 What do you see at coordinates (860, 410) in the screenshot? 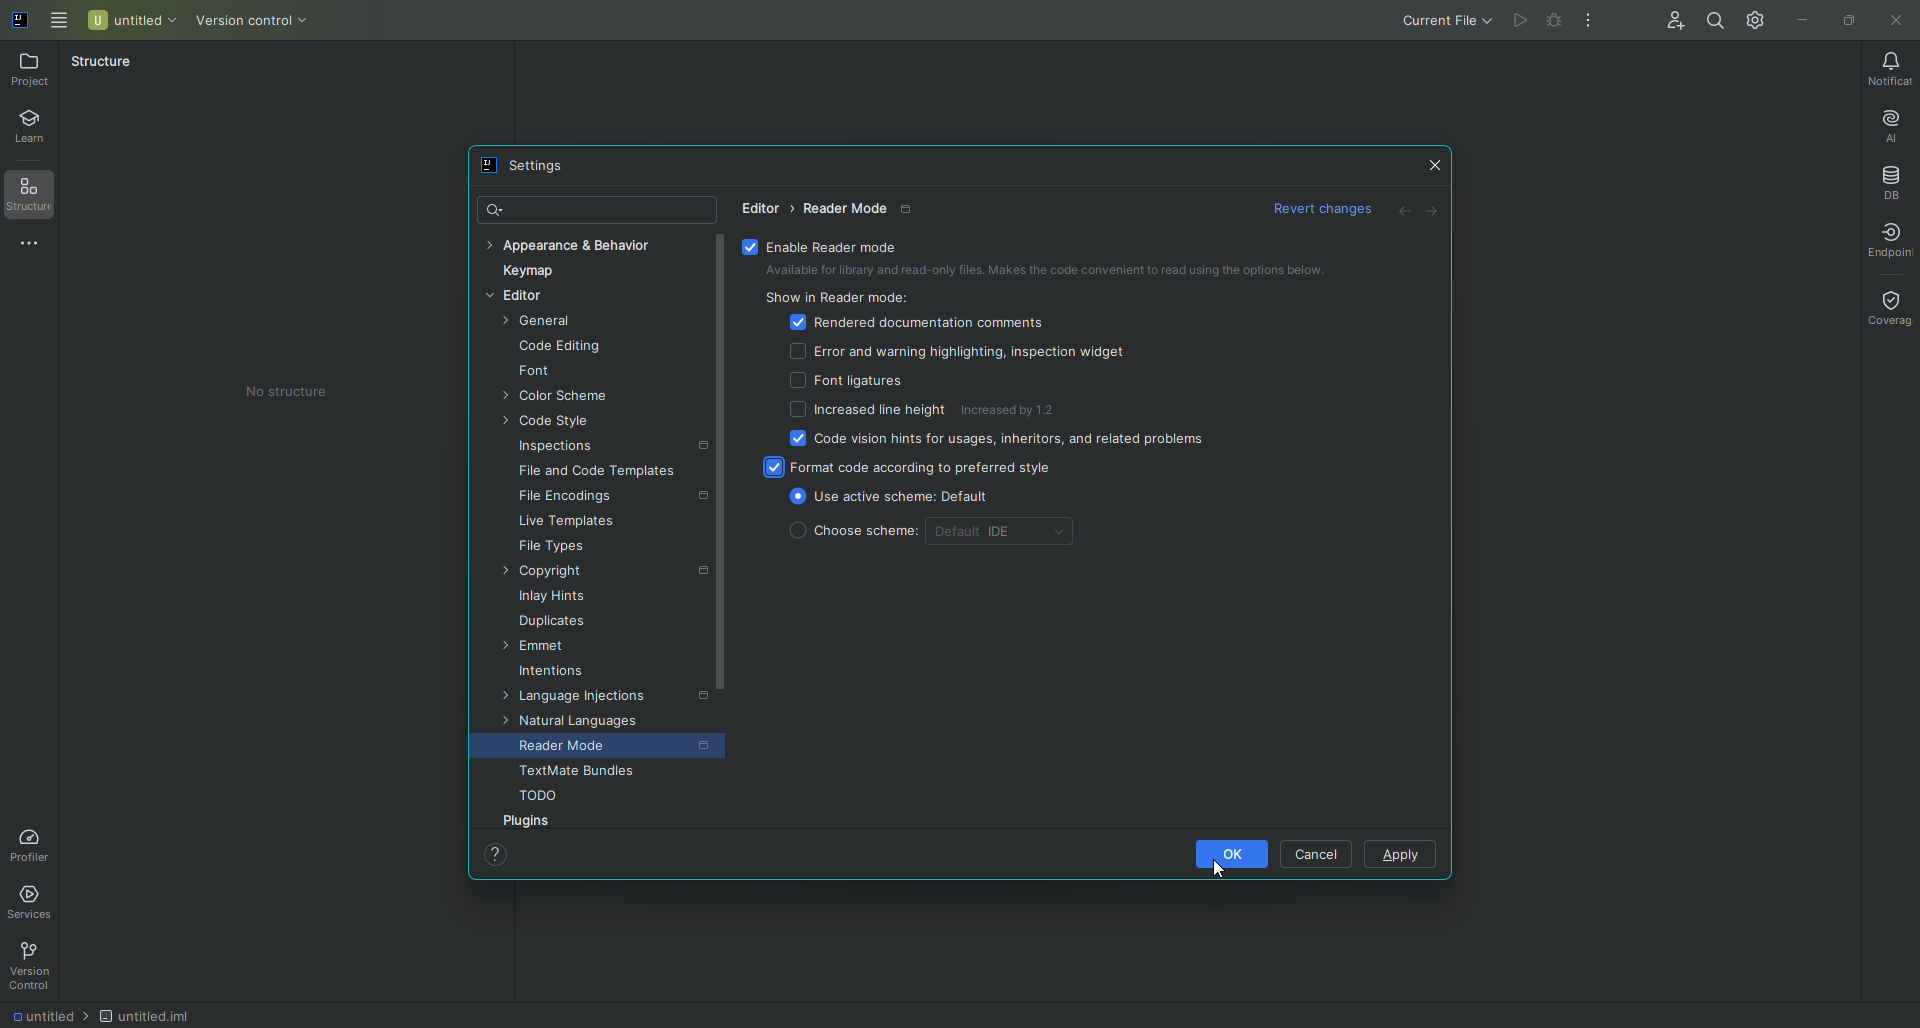
I see `Increased line height` at bounding box center [860, 410].